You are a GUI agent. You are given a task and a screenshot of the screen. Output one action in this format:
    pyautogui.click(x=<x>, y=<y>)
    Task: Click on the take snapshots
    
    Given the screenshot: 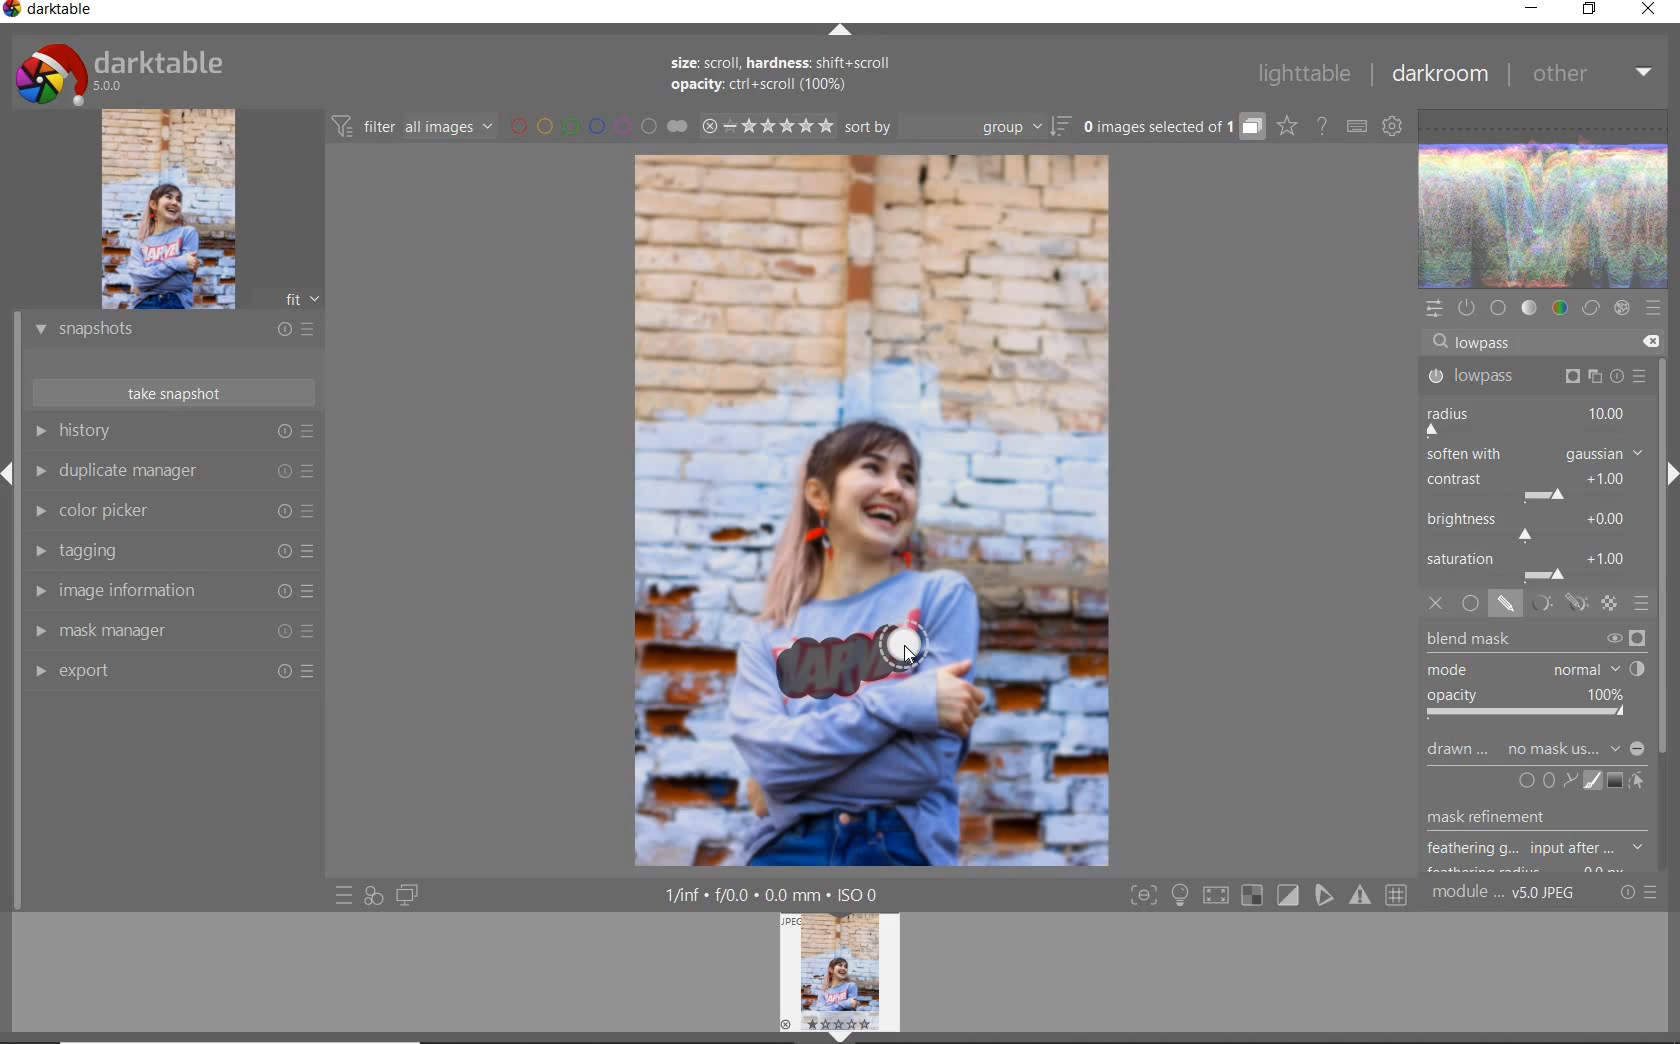 What is the action you would take?
    pyautogui.click(x=172, y=394)
    